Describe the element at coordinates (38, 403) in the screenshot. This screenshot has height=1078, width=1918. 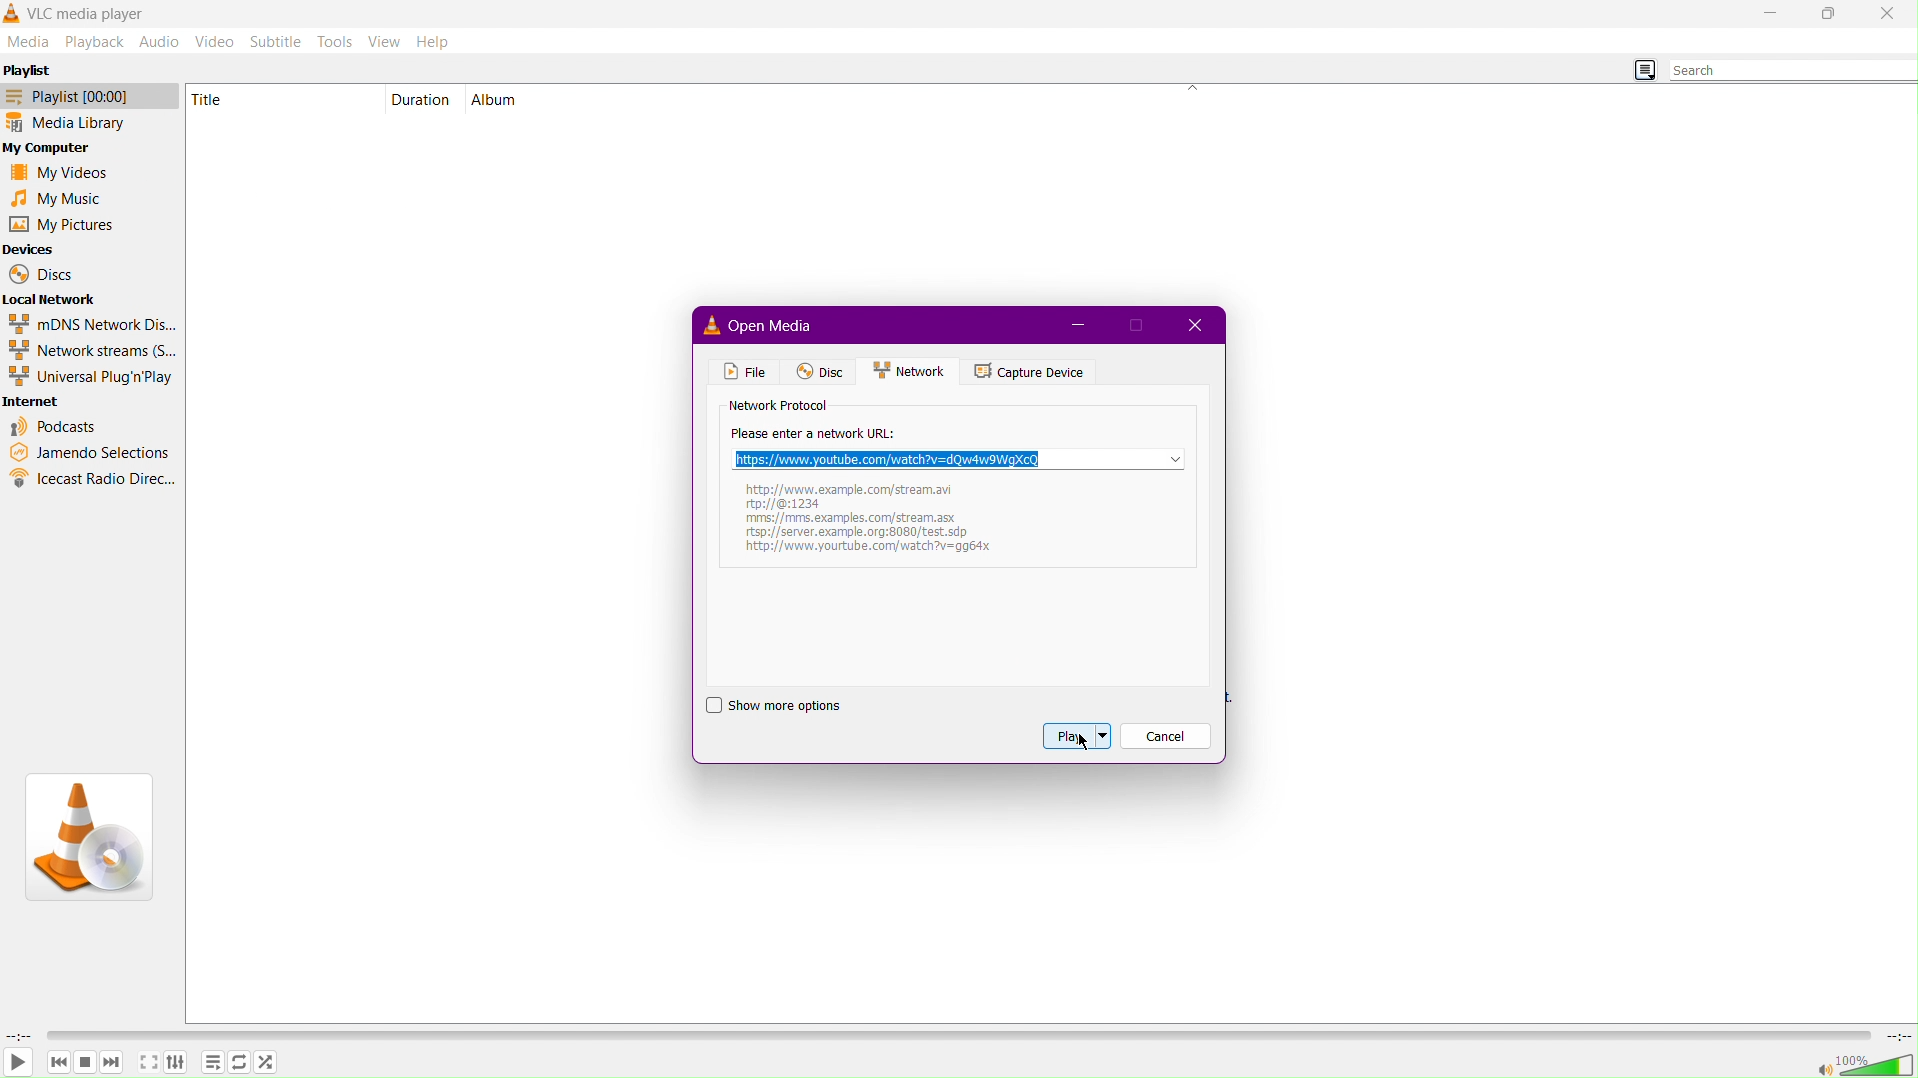
I see `Internet` at that location.